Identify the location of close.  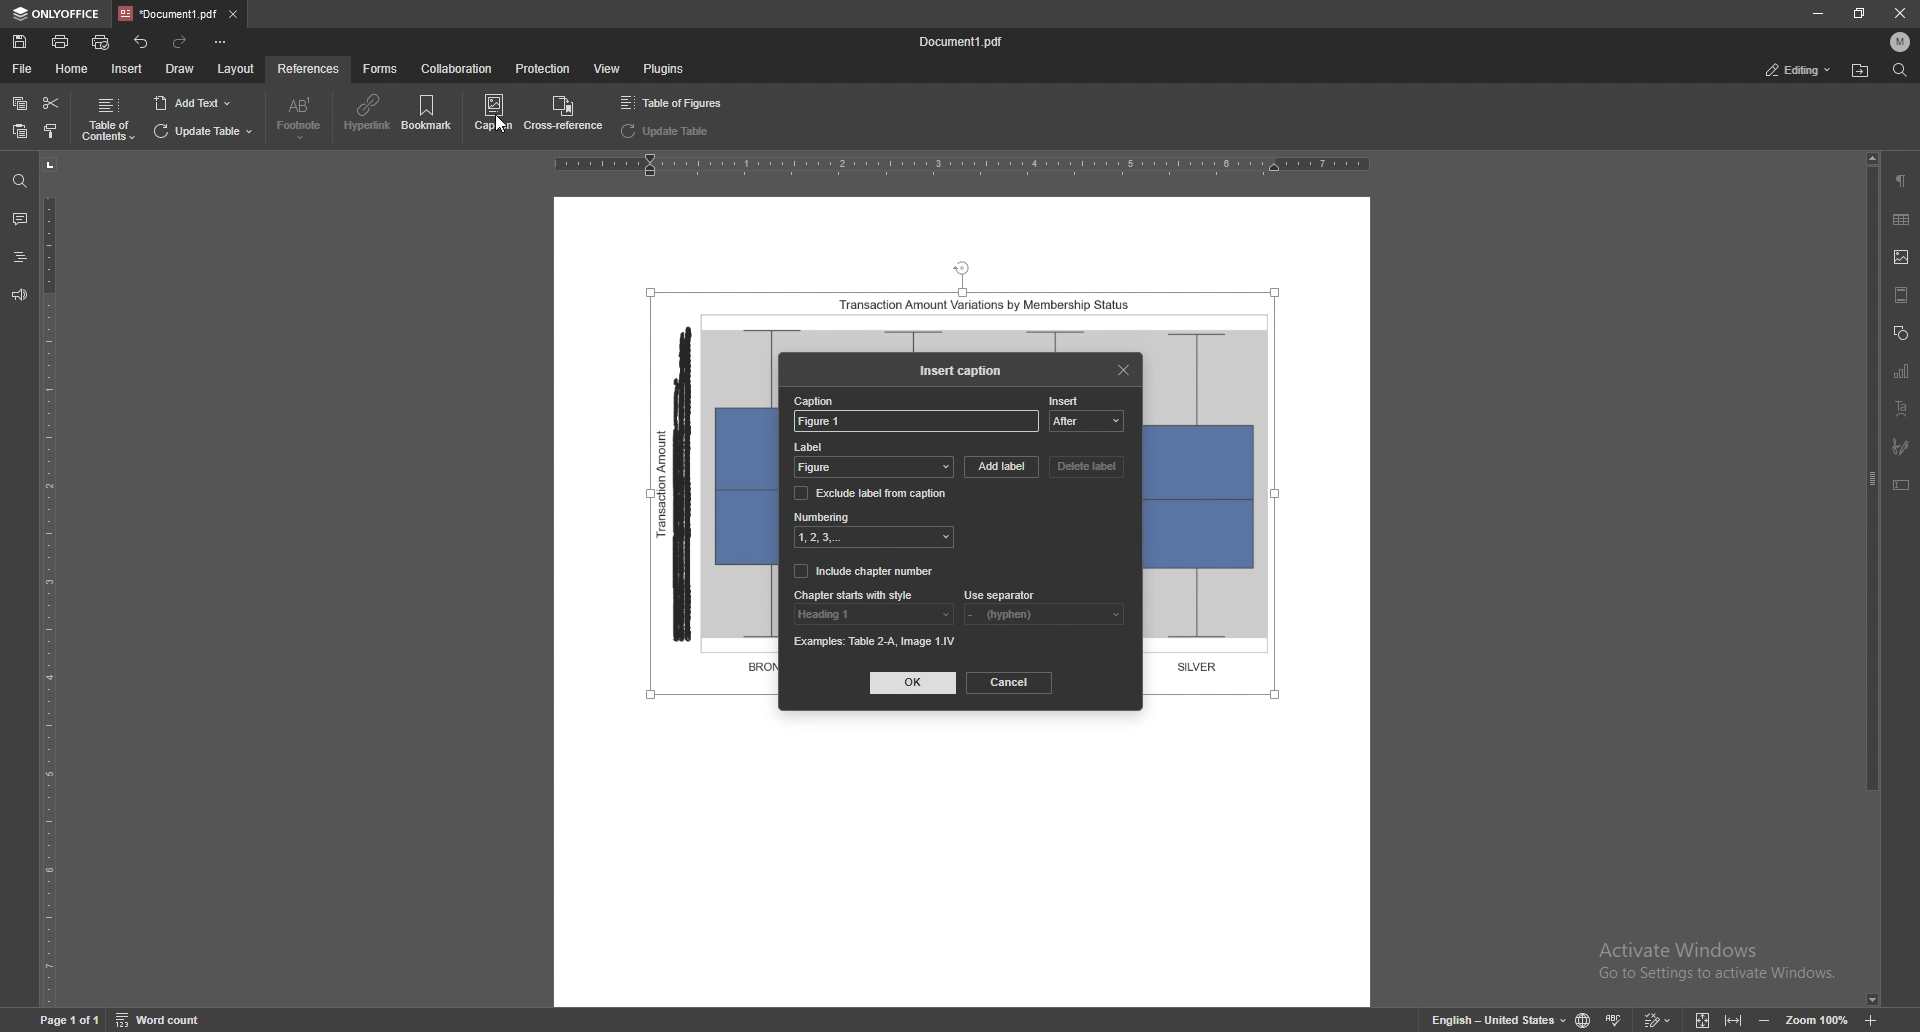
(1898, 13).